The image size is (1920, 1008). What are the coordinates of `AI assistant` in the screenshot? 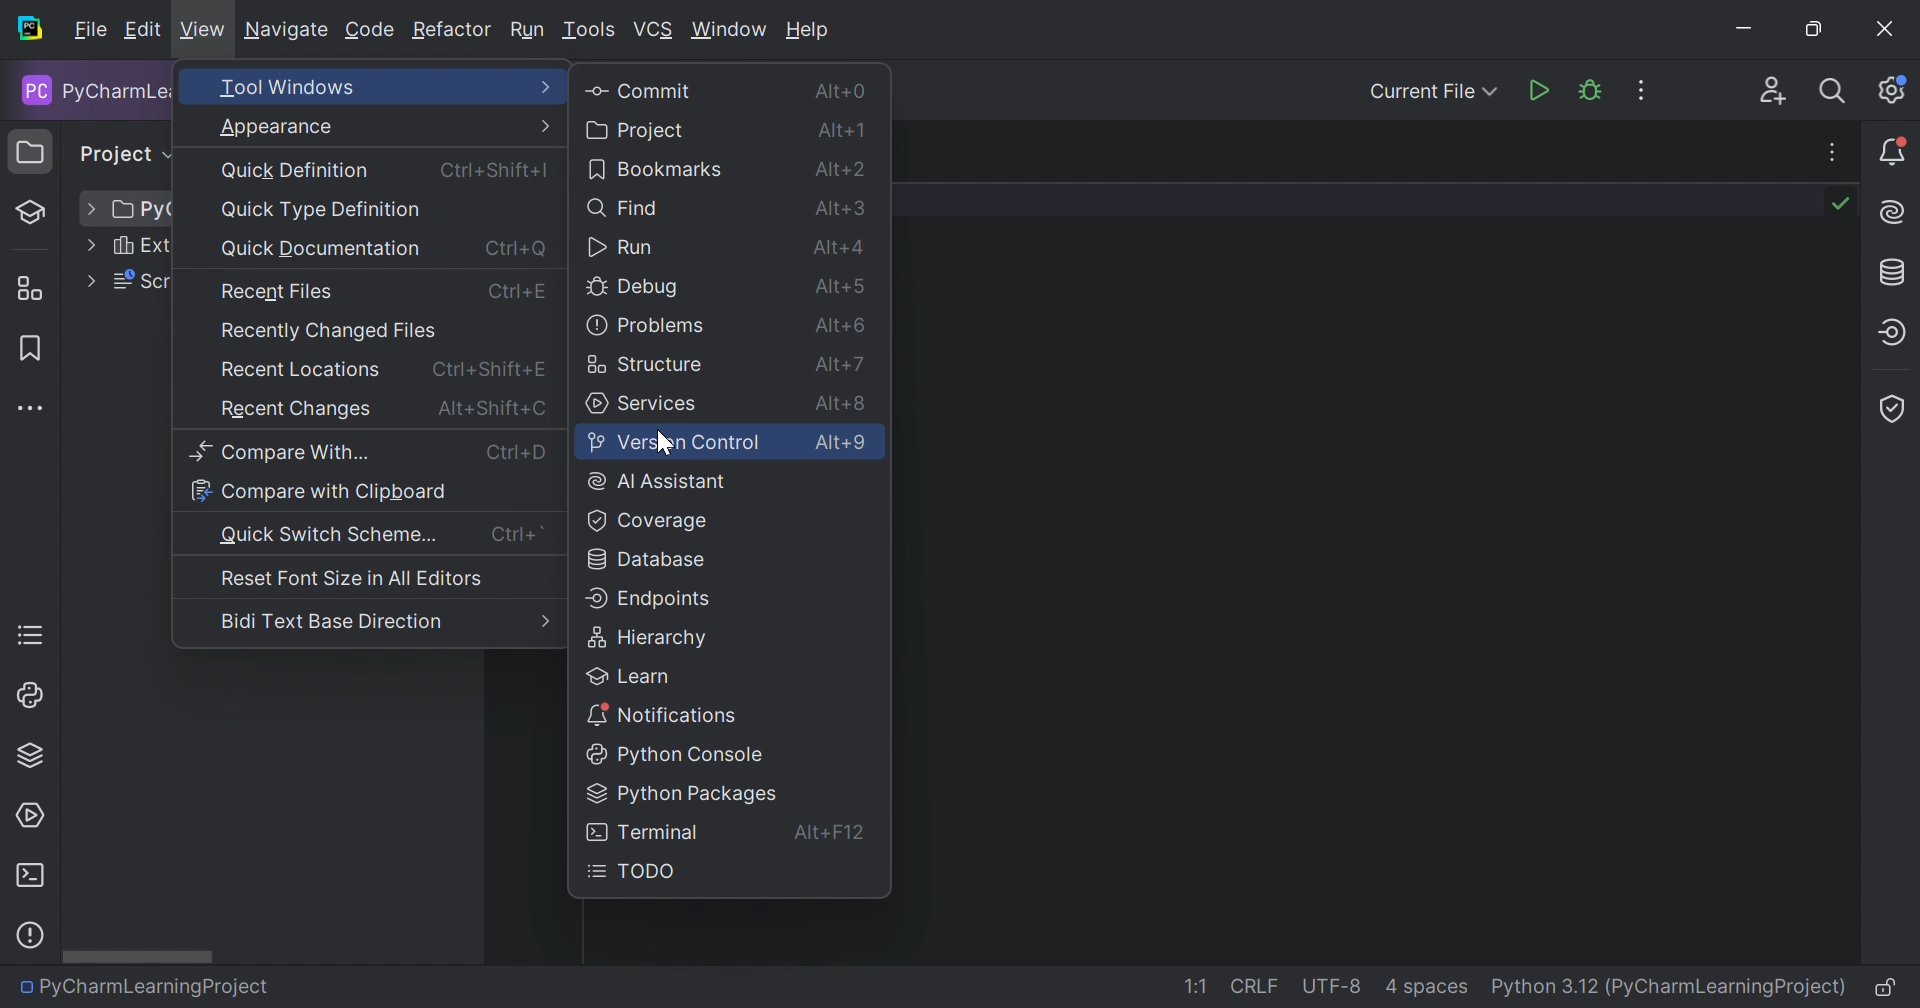 It's located at (1894, 212).